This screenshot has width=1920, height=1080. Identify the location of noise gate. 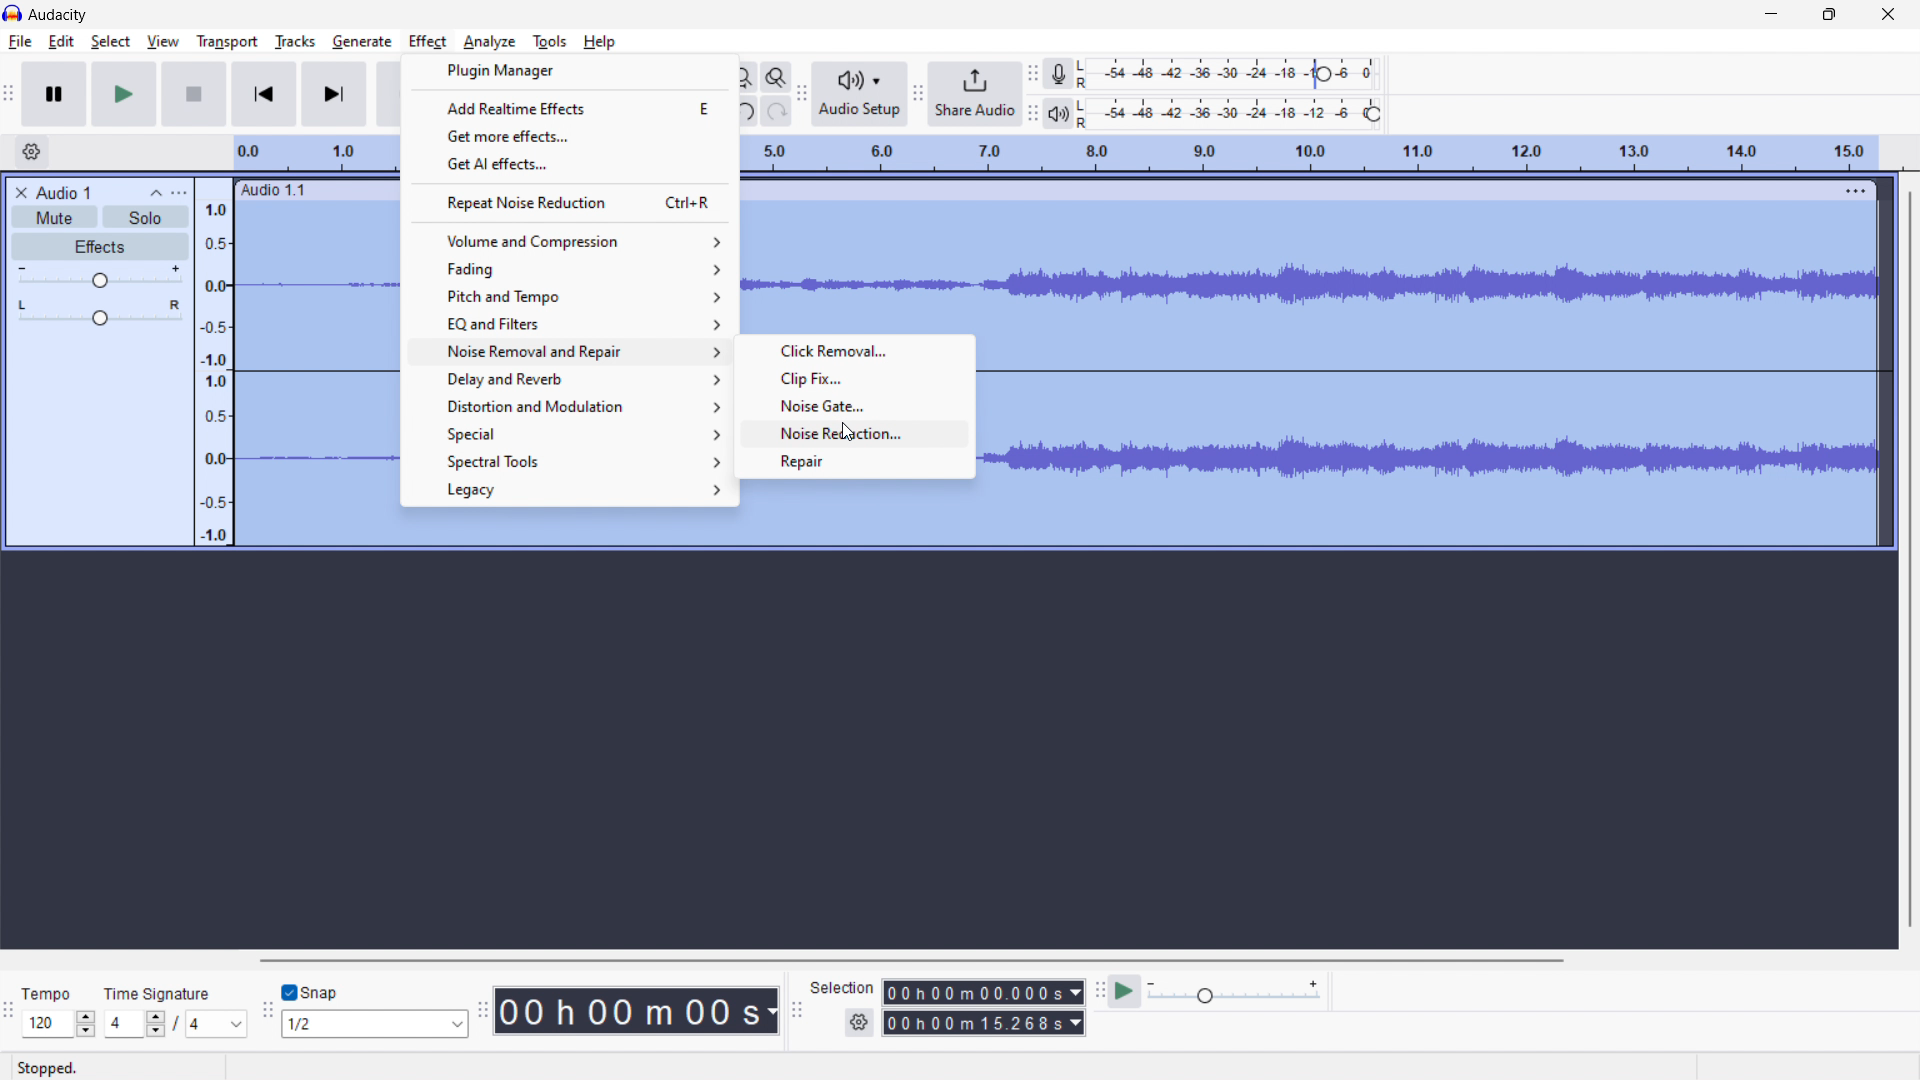
(854, 406).